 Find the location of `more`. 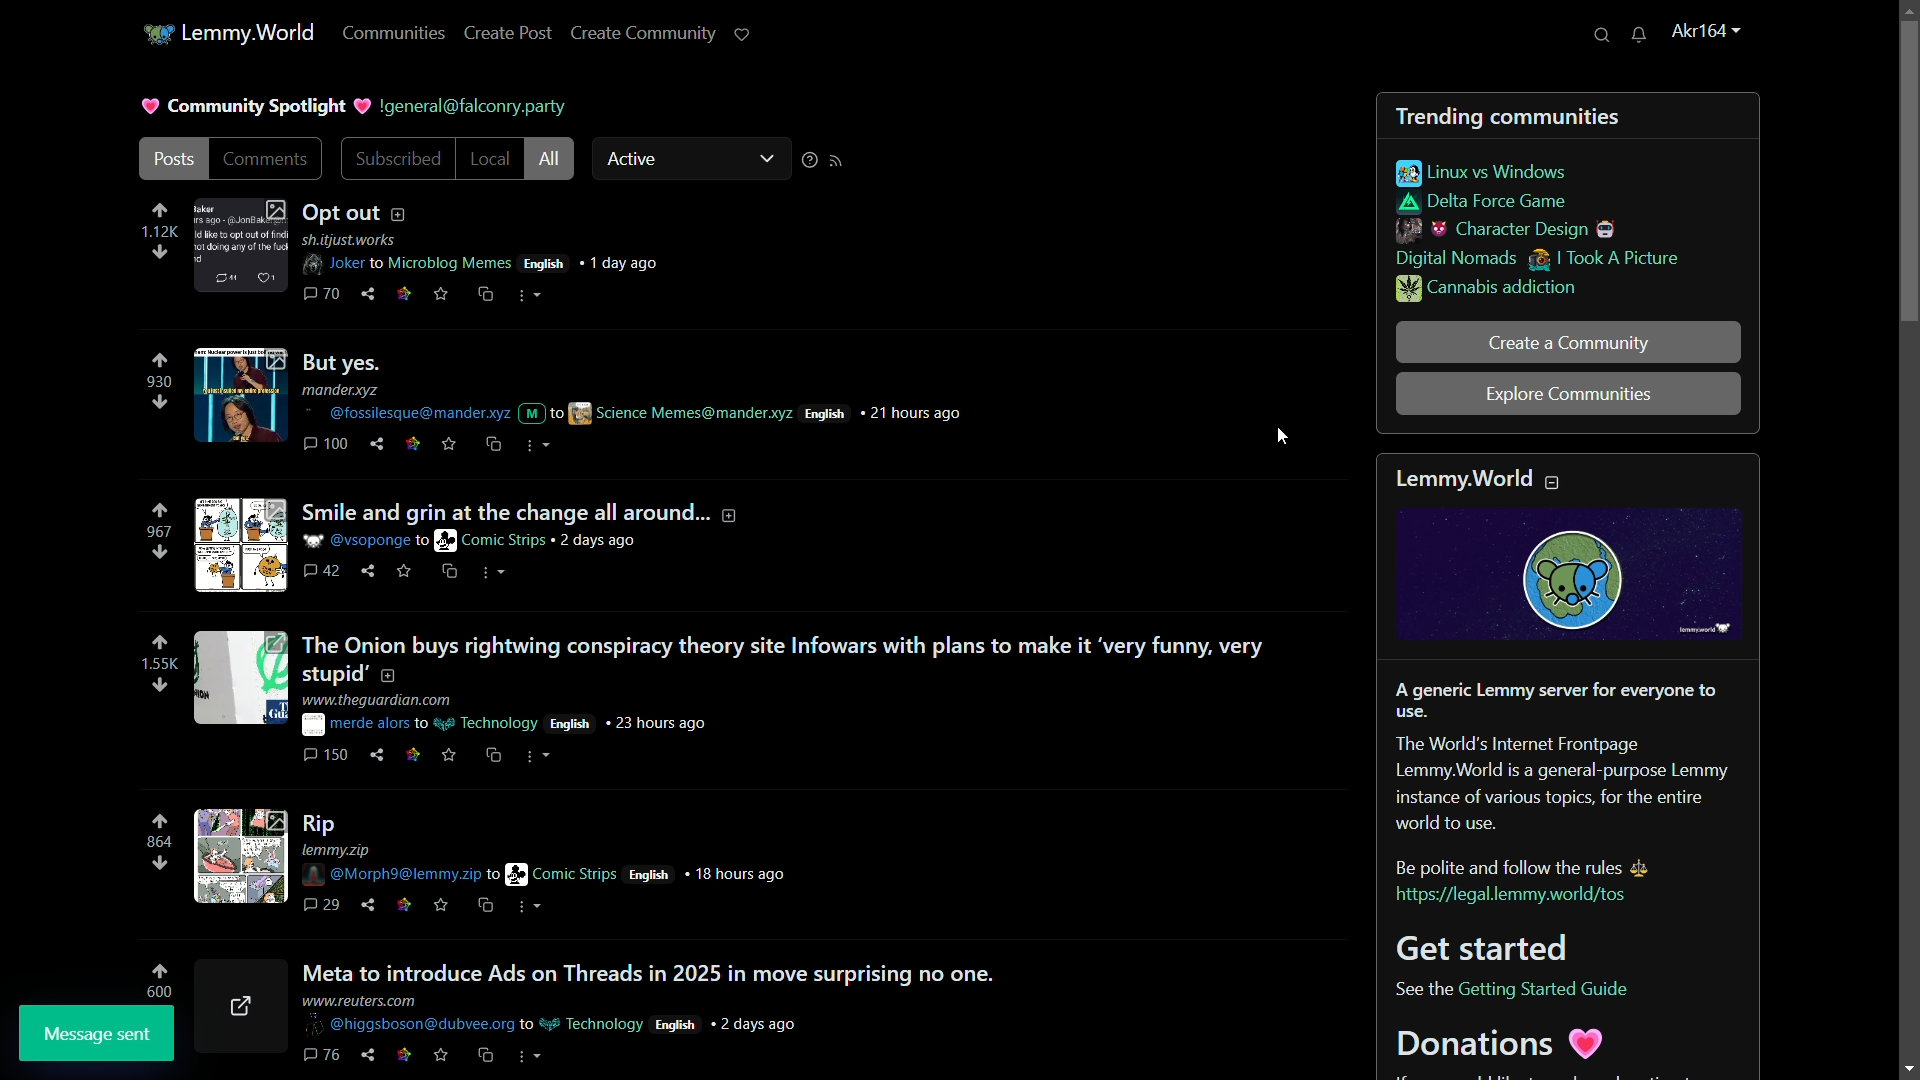

more is located at coordinates (488, 573).